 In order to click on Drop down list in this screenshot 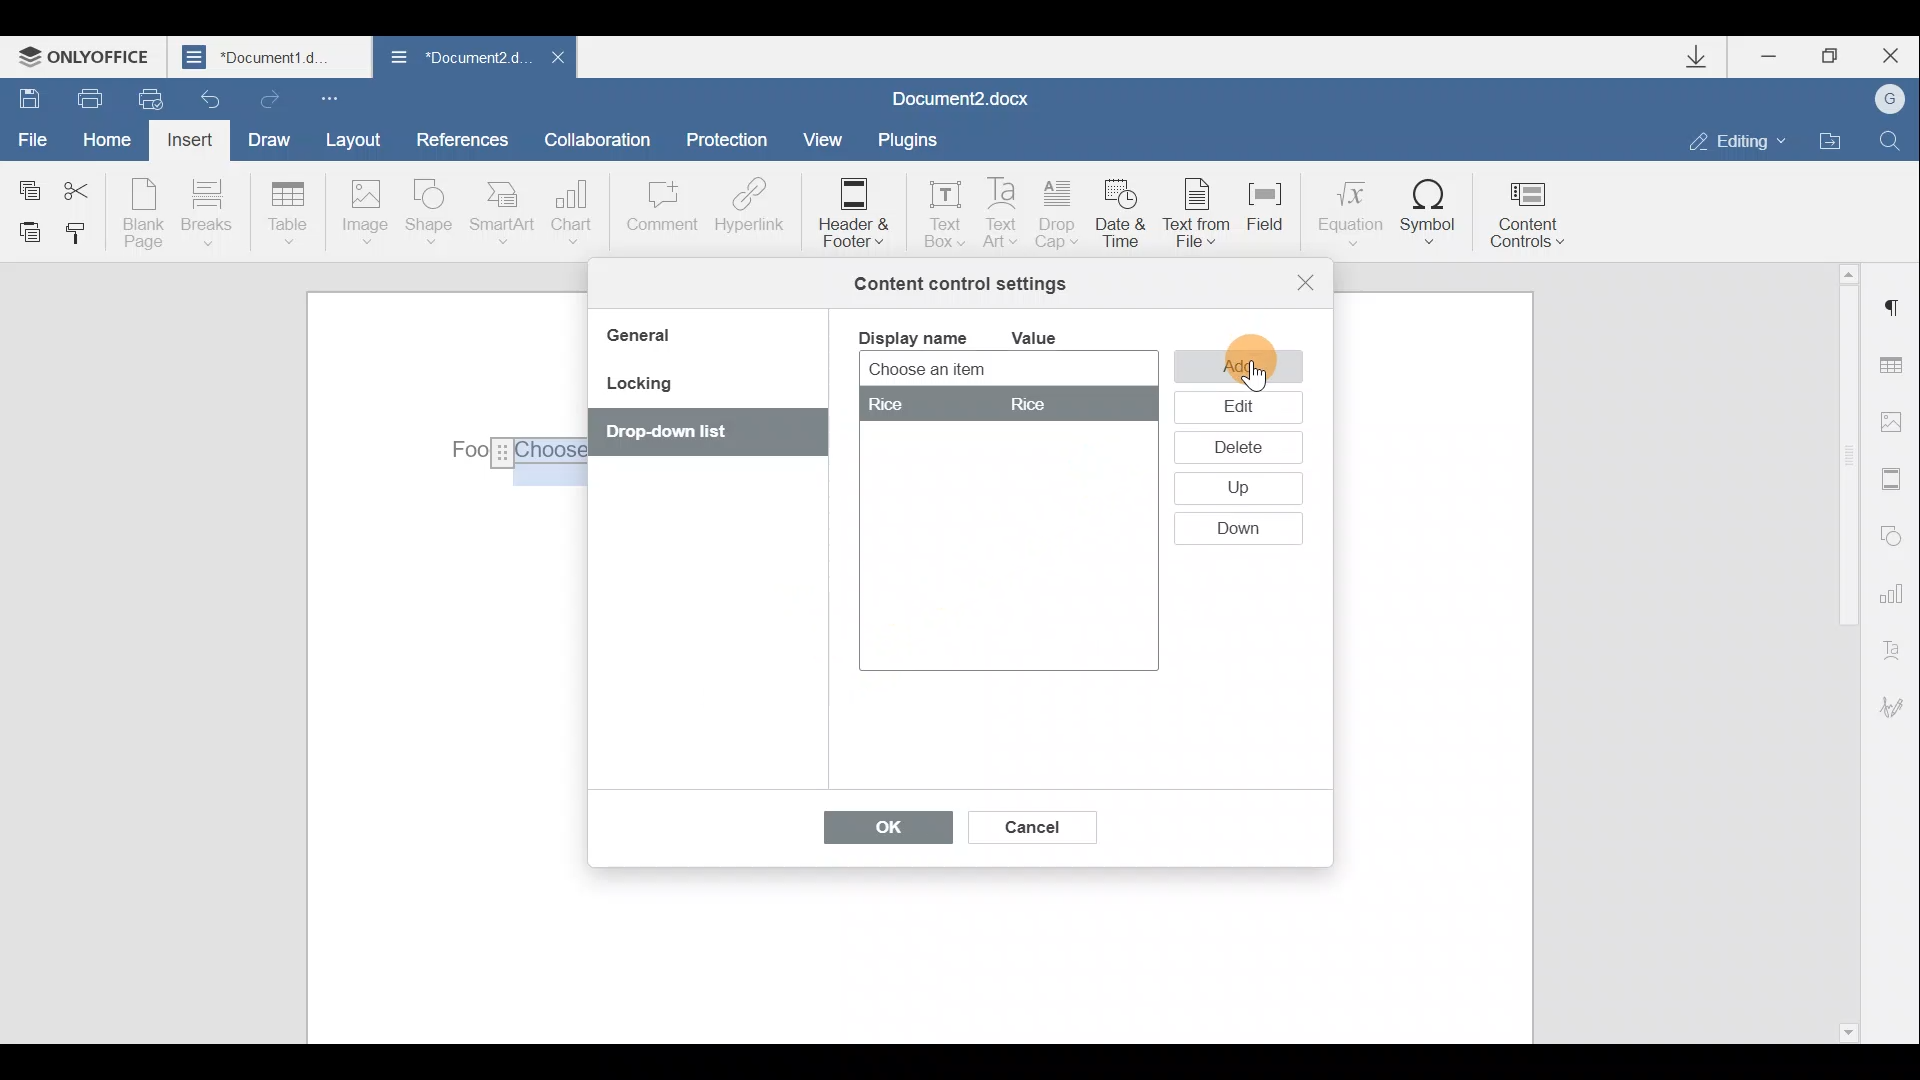, I will do `click(698, 434)`.